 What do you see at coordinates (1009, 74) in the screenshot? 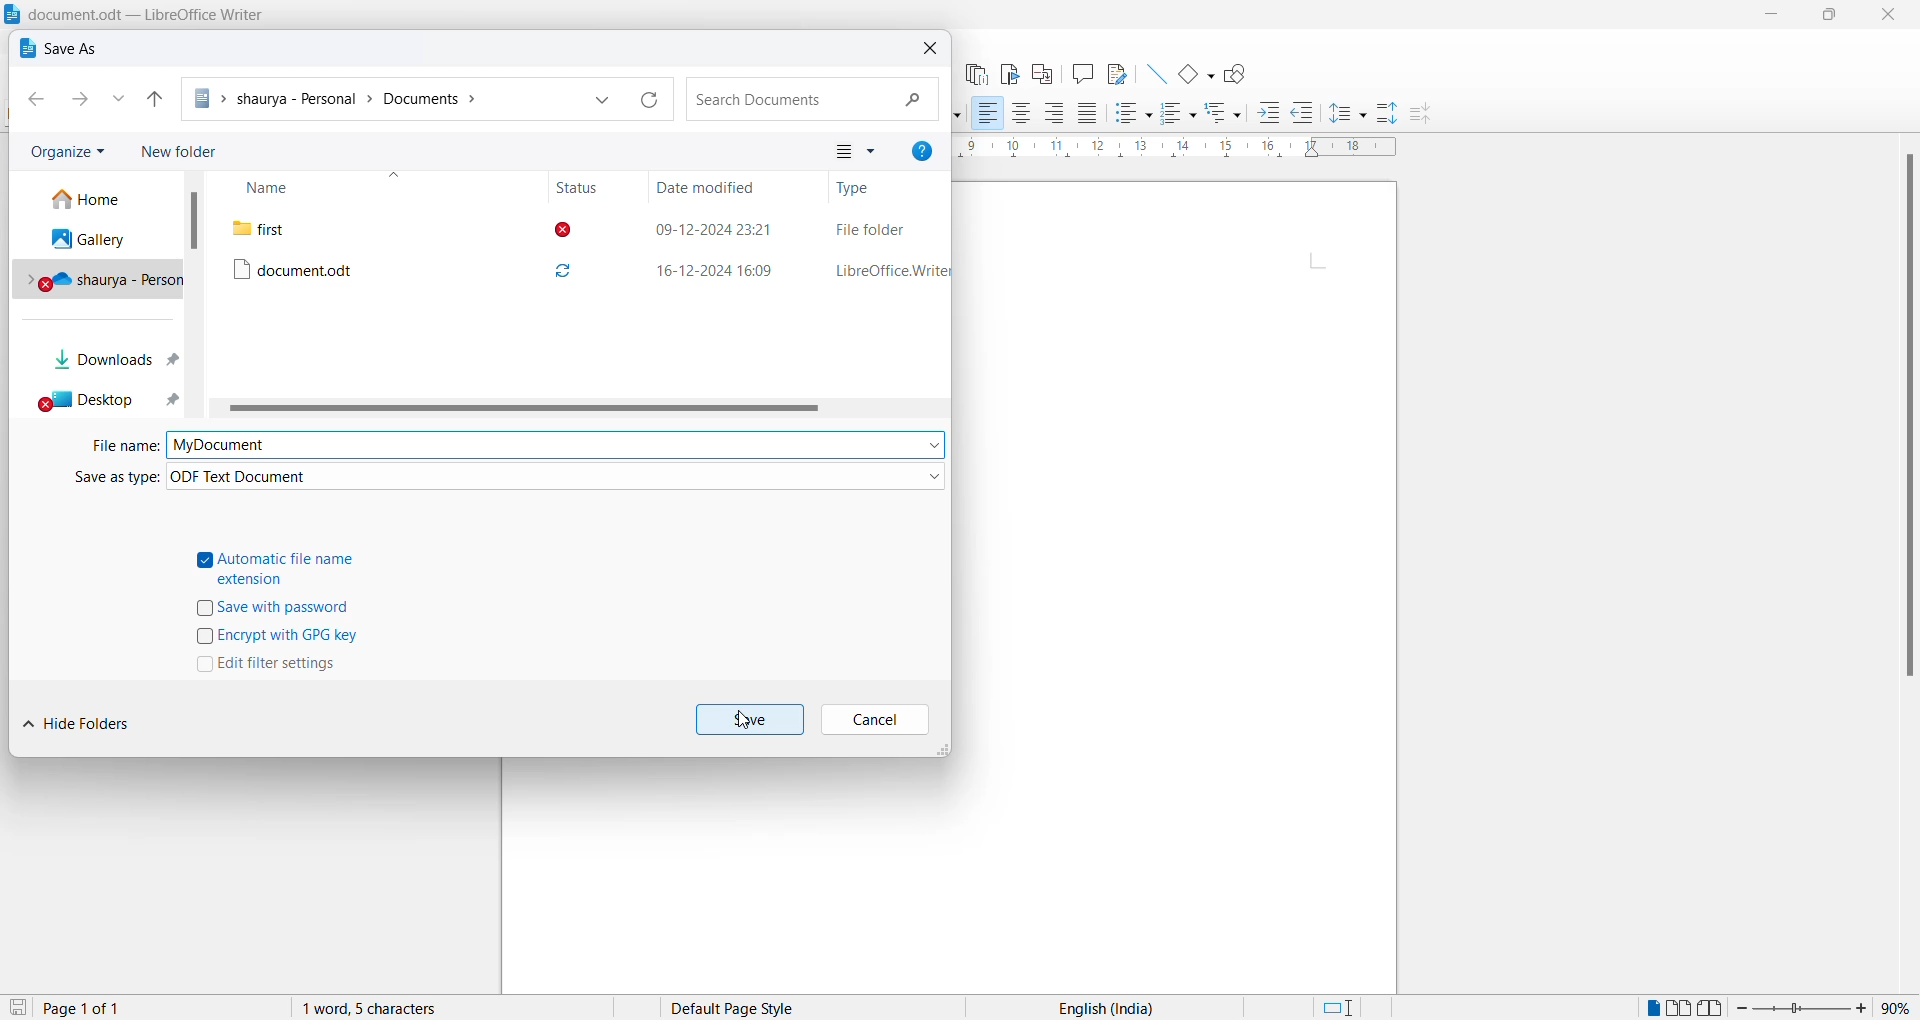
I see `Insert bookmark` at bounding box center [1009, 74].